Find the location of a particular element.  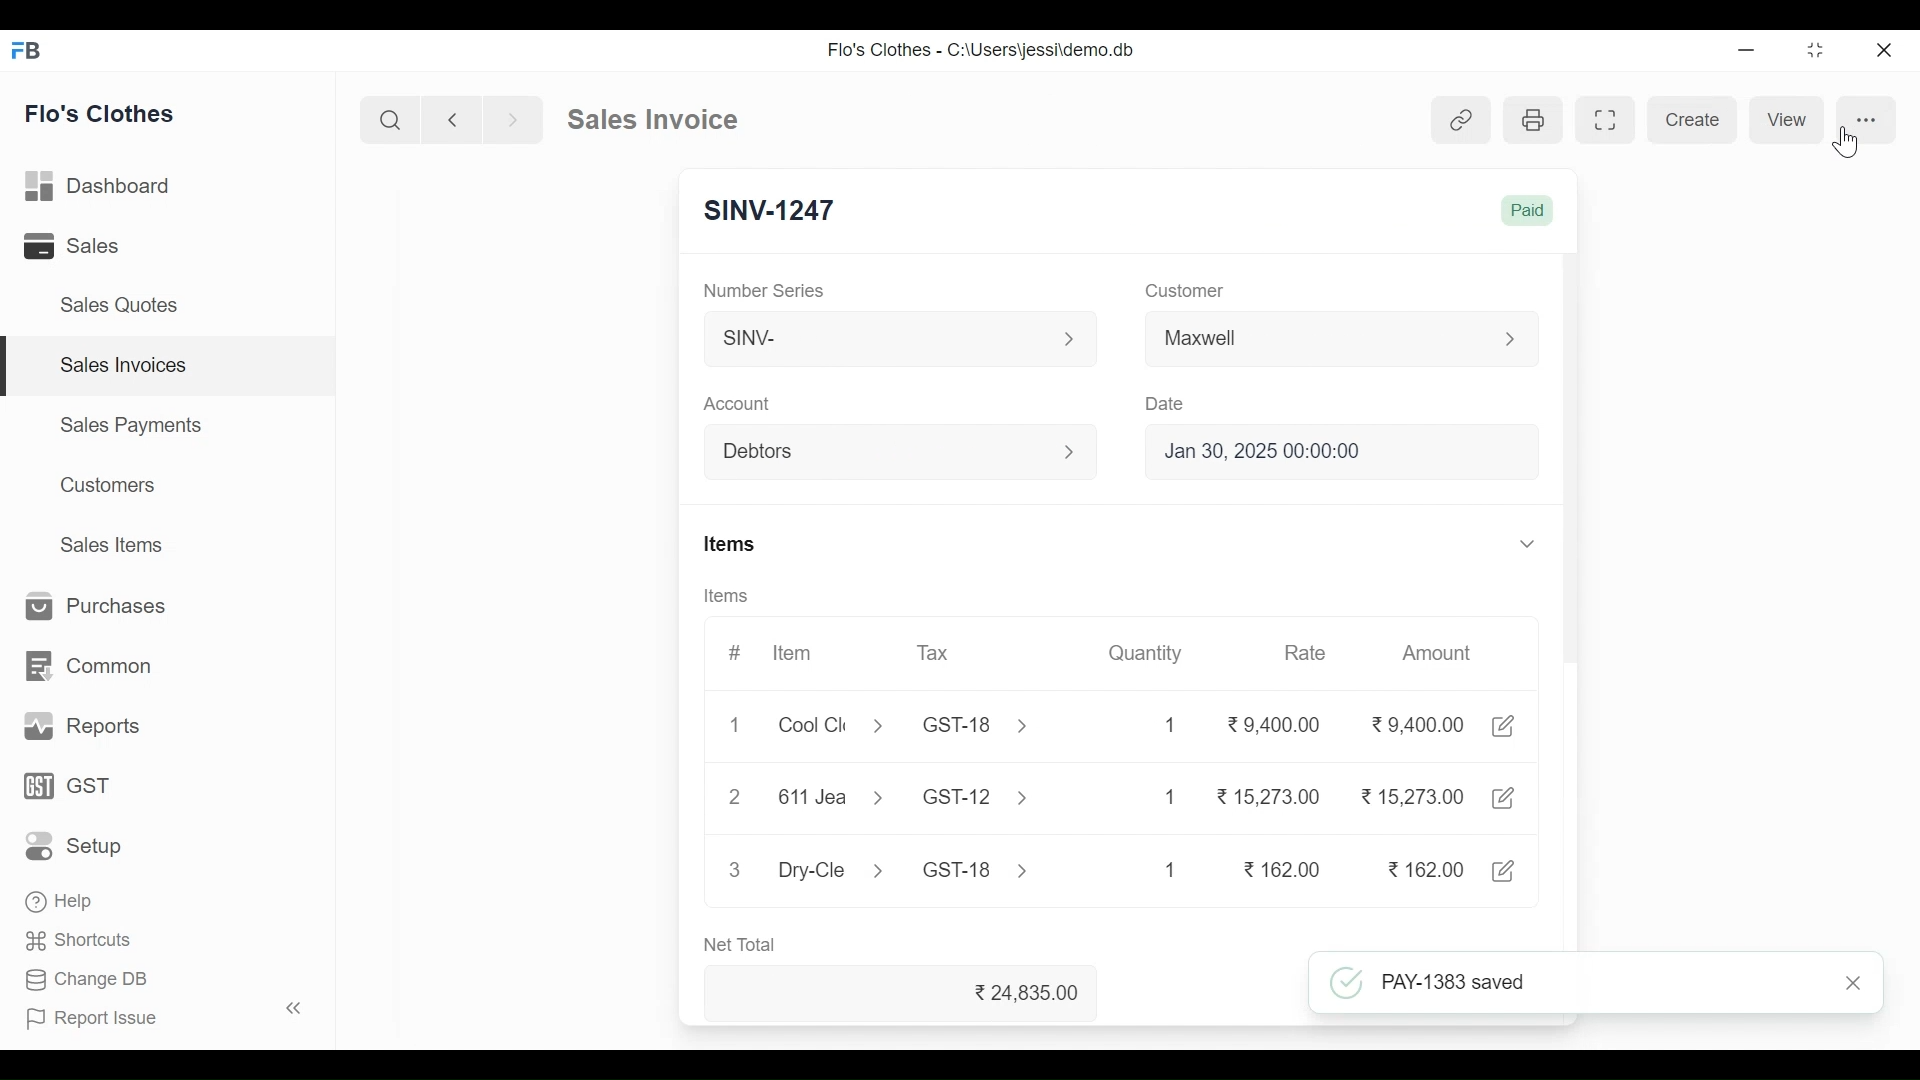

Go Back is located at coordinates (452, 120).